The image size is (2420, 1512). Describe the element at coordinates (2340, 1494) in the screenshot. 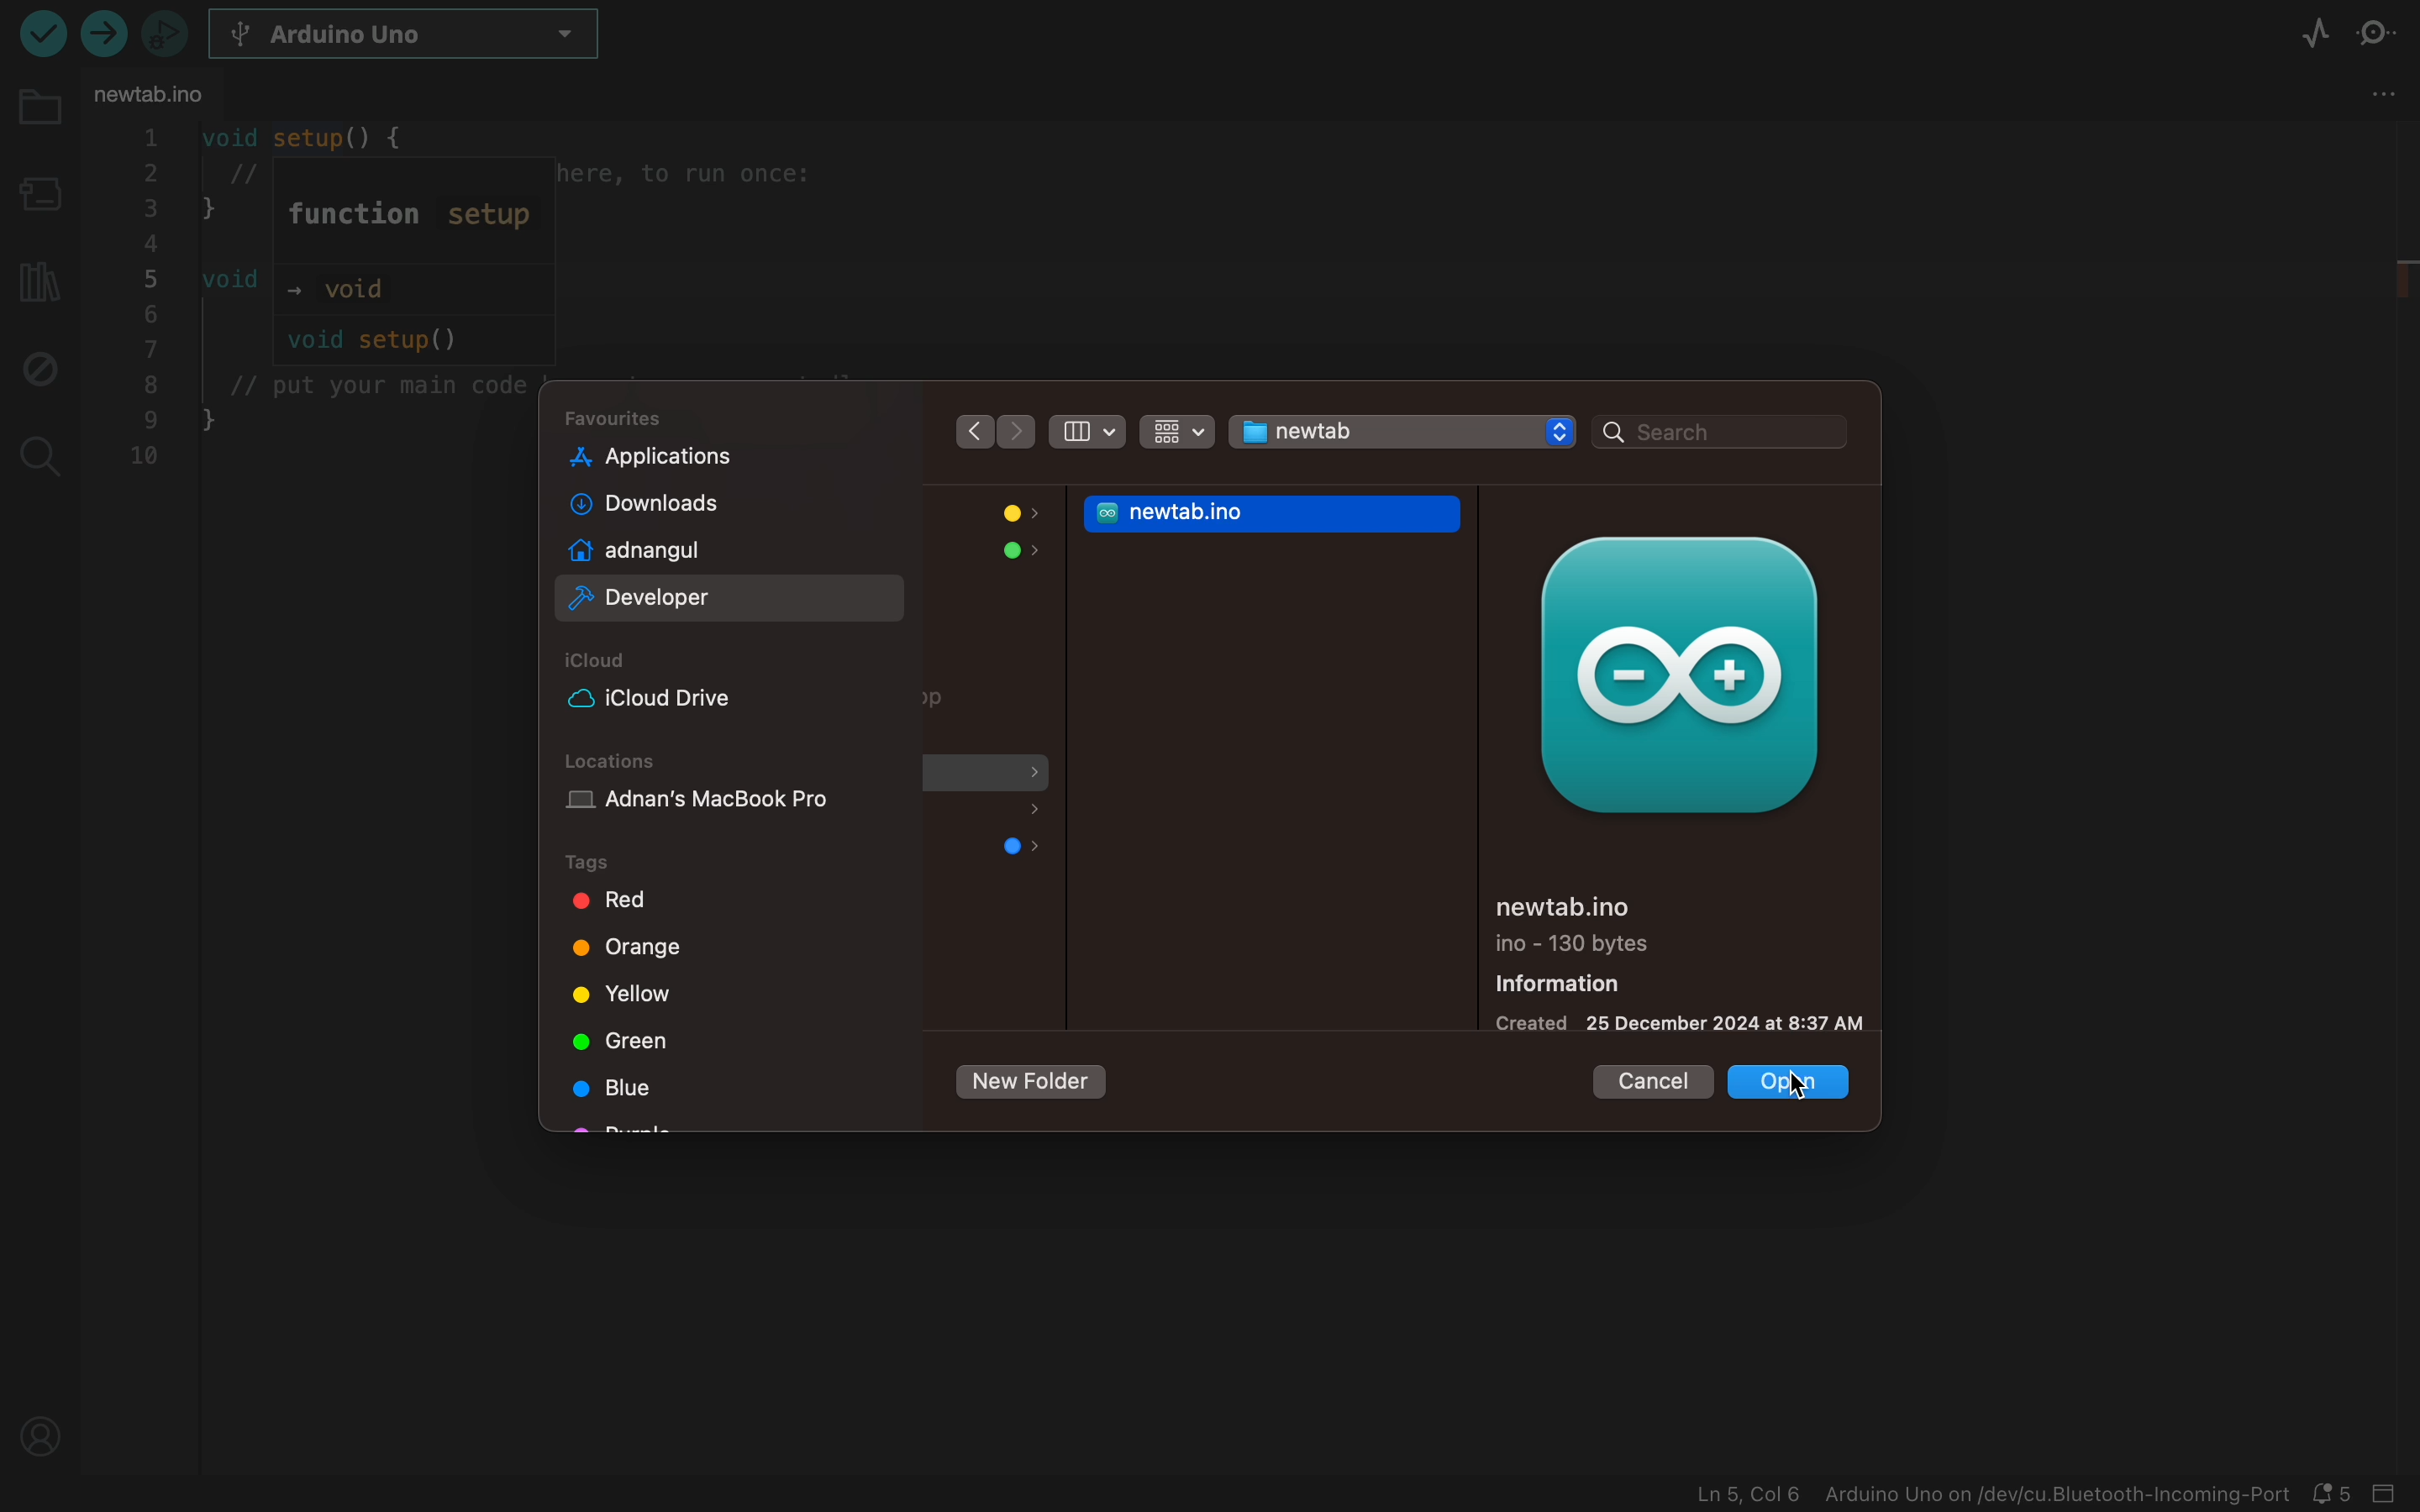

I see `notification` at that location.